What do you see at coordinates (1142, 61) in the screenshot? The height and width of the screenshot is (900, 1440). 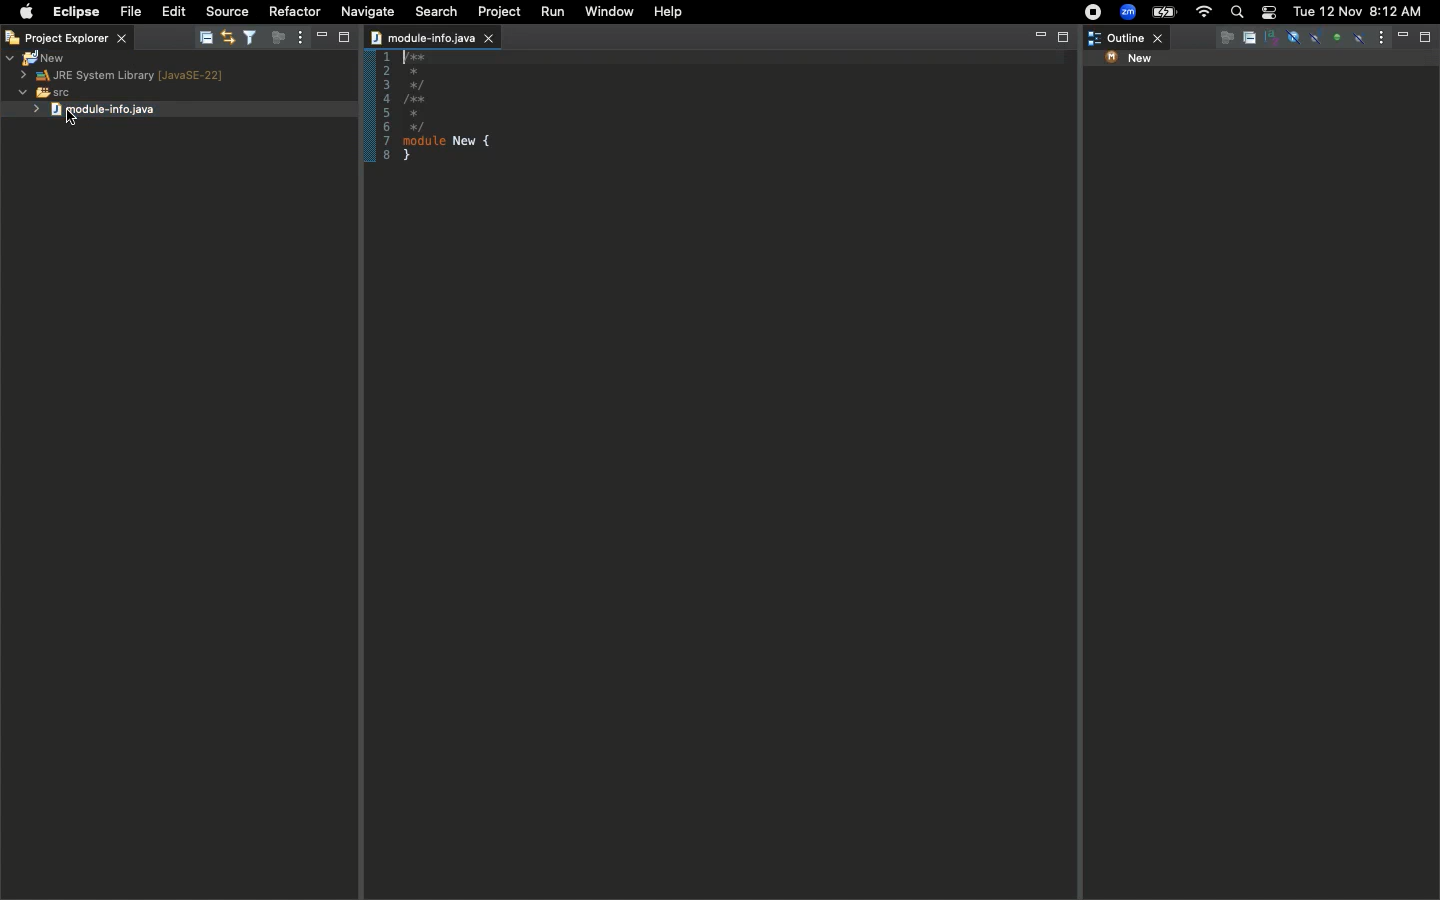 I see `New` at bounding box center [1142, 61].